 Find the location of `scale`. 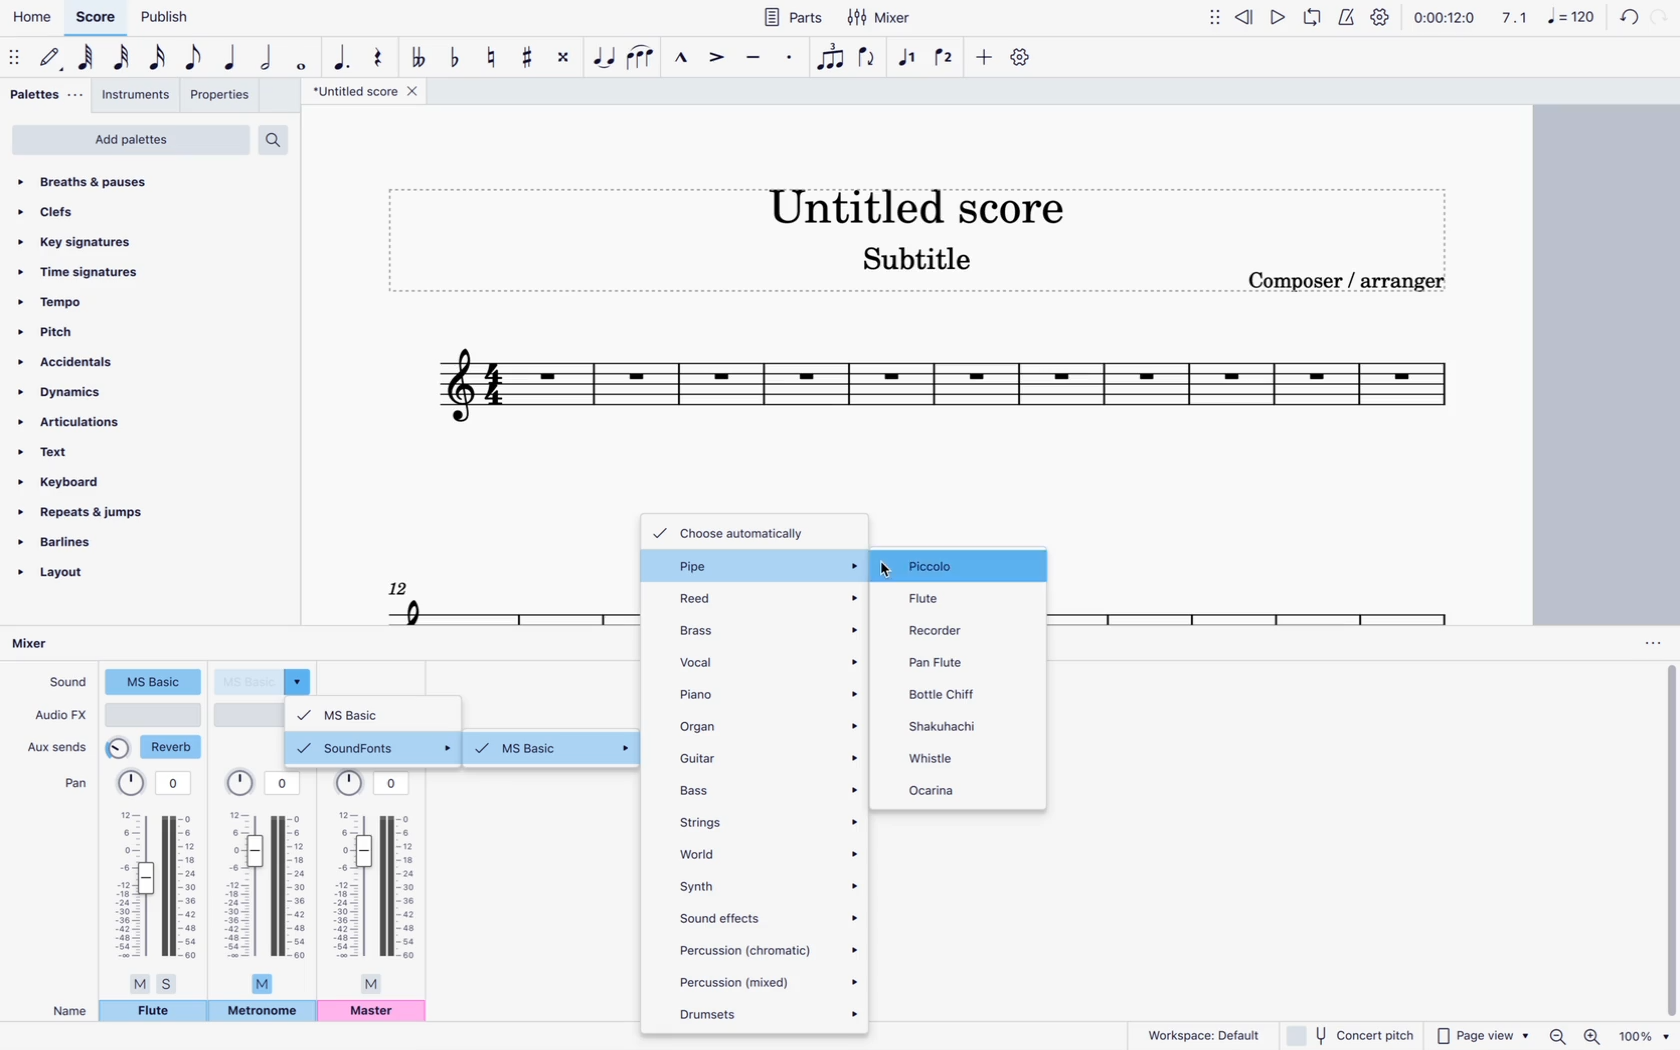

scale is located at coordinates (1545, 20).